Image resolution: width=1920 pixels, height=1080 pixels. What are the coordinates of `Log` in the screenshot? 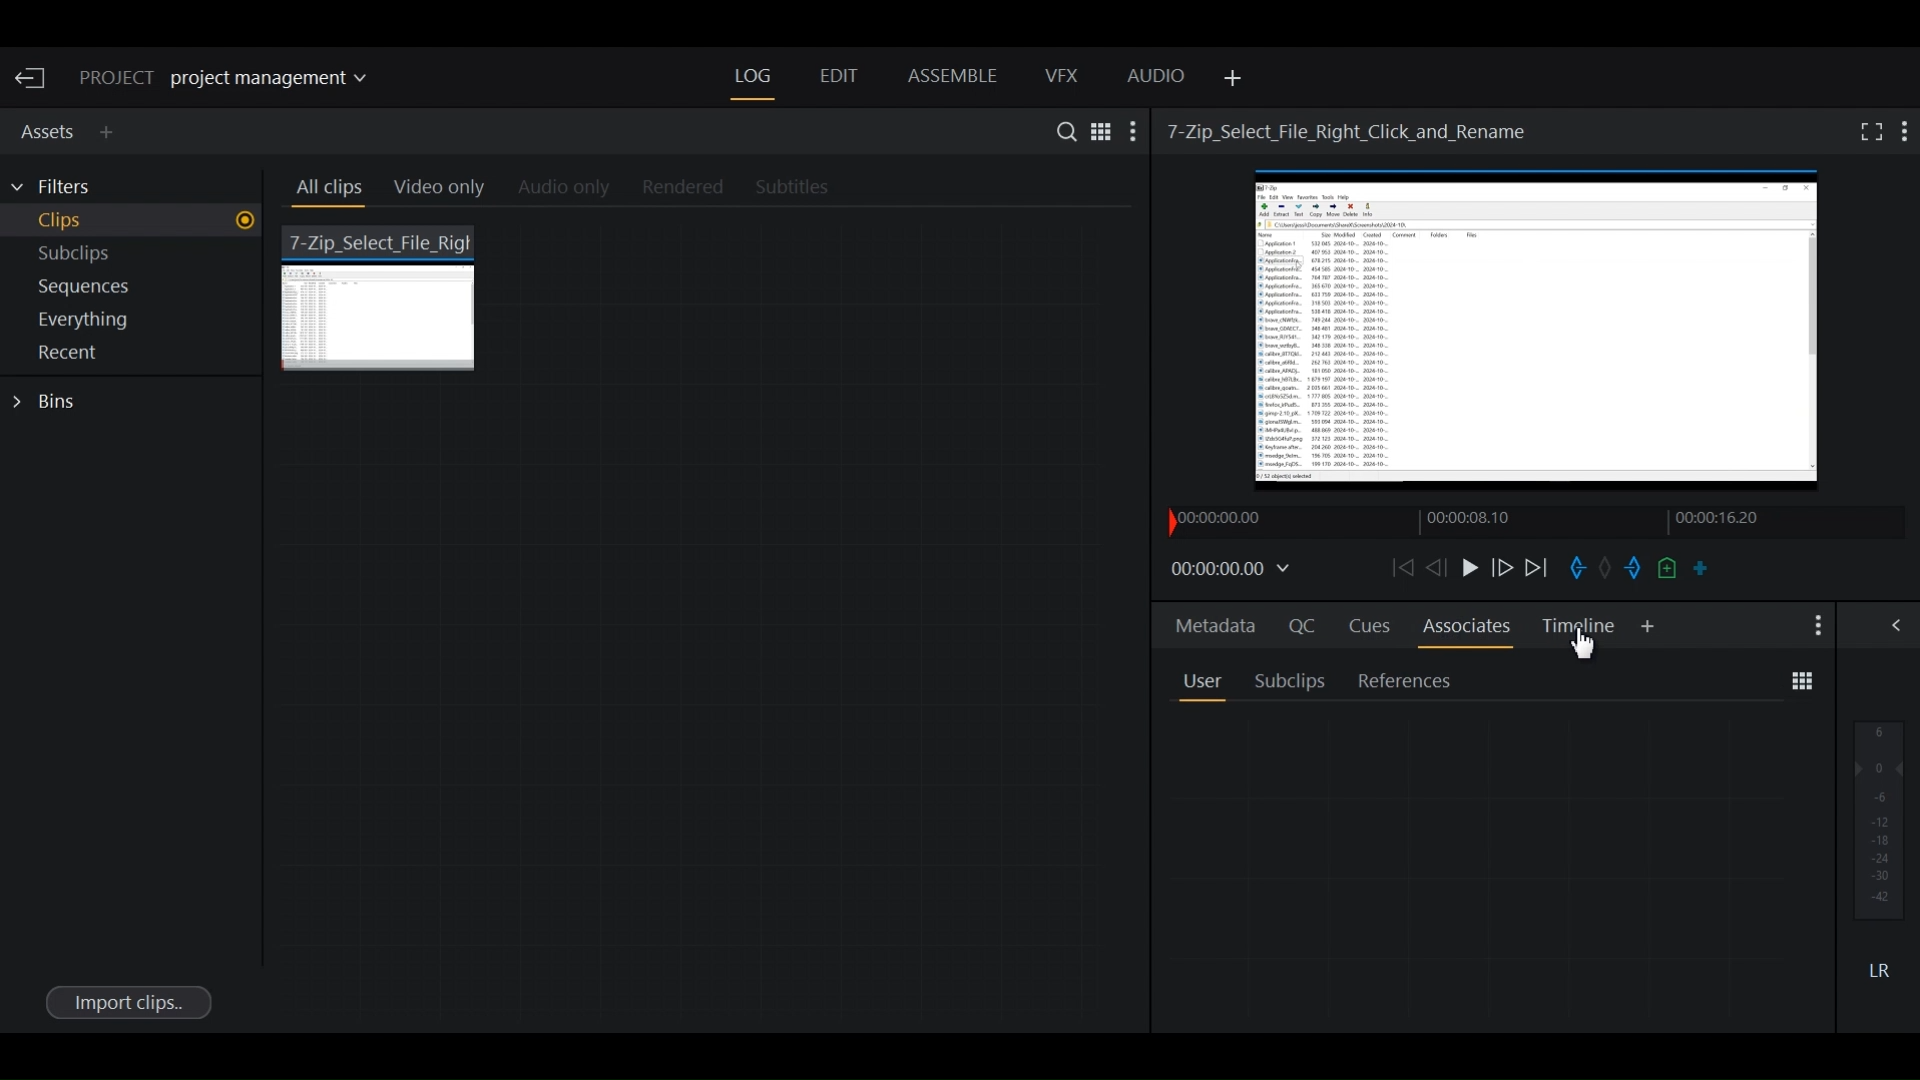 It's located at (753, 77).